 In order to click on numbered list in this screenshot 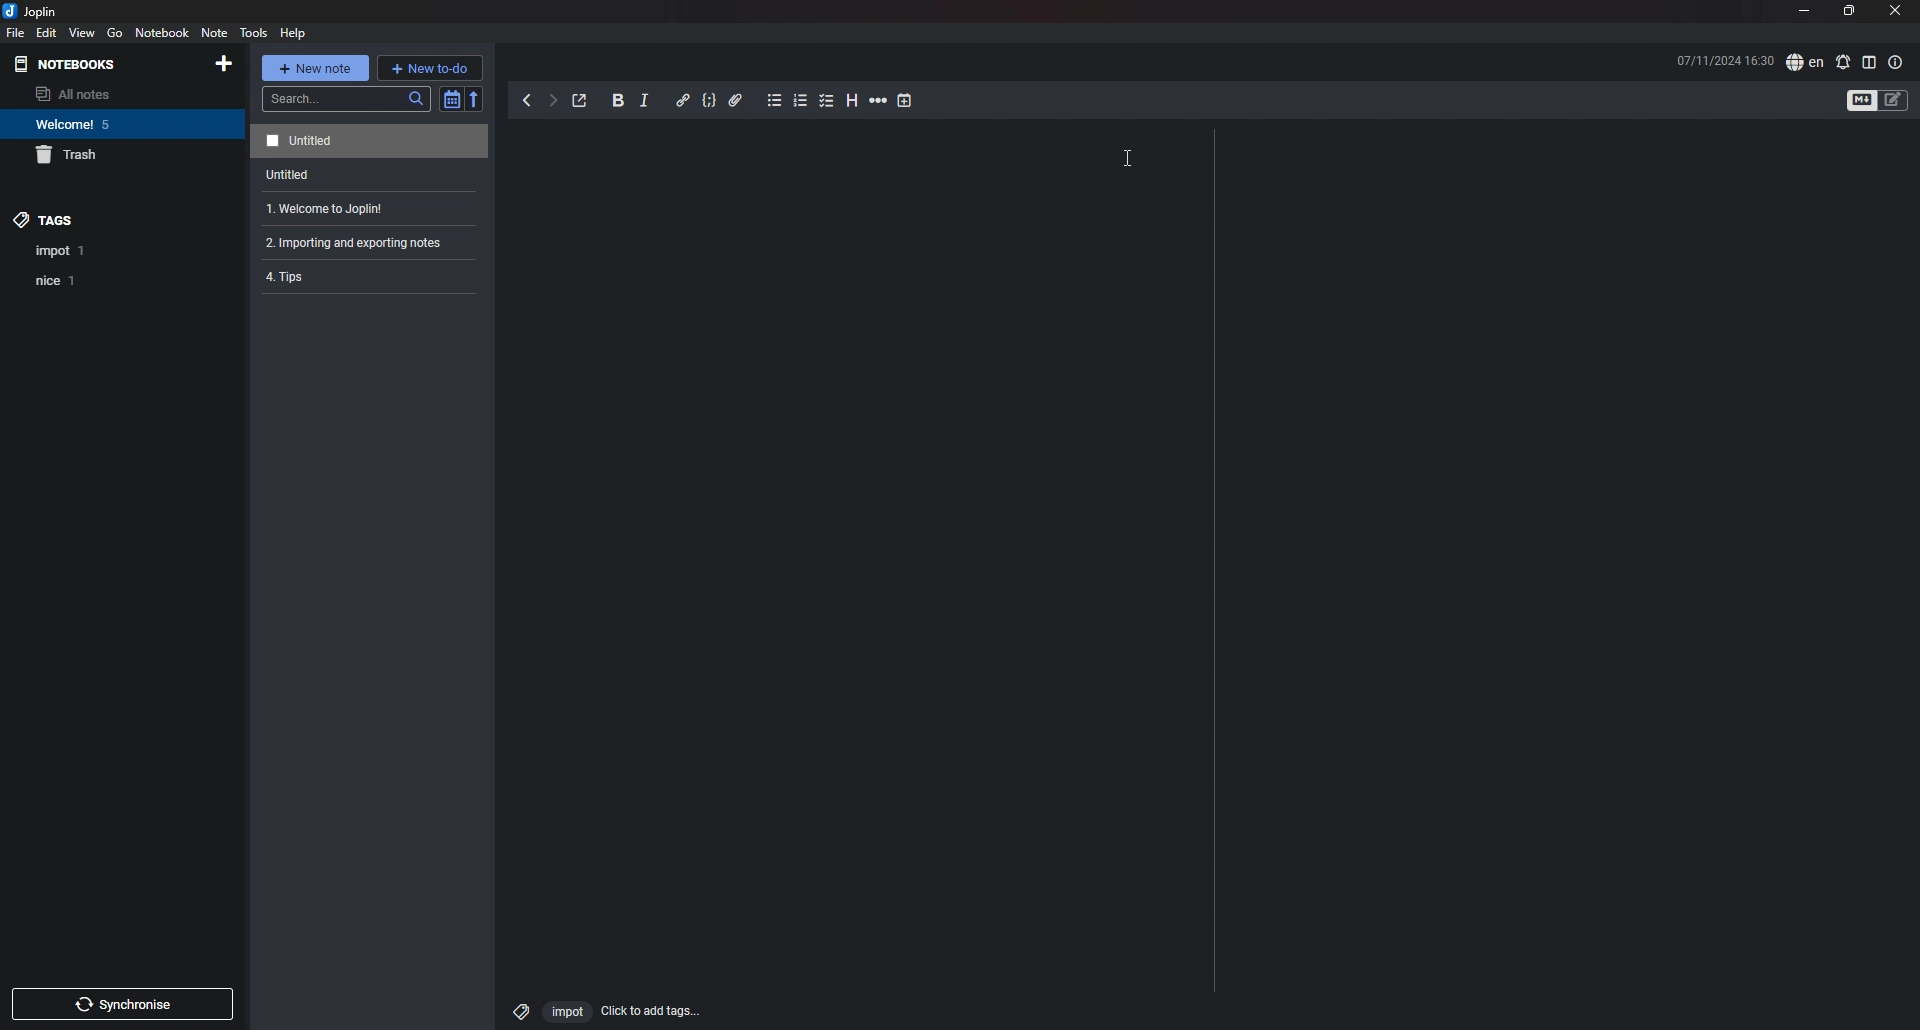, I will do `click(801, 100)`.